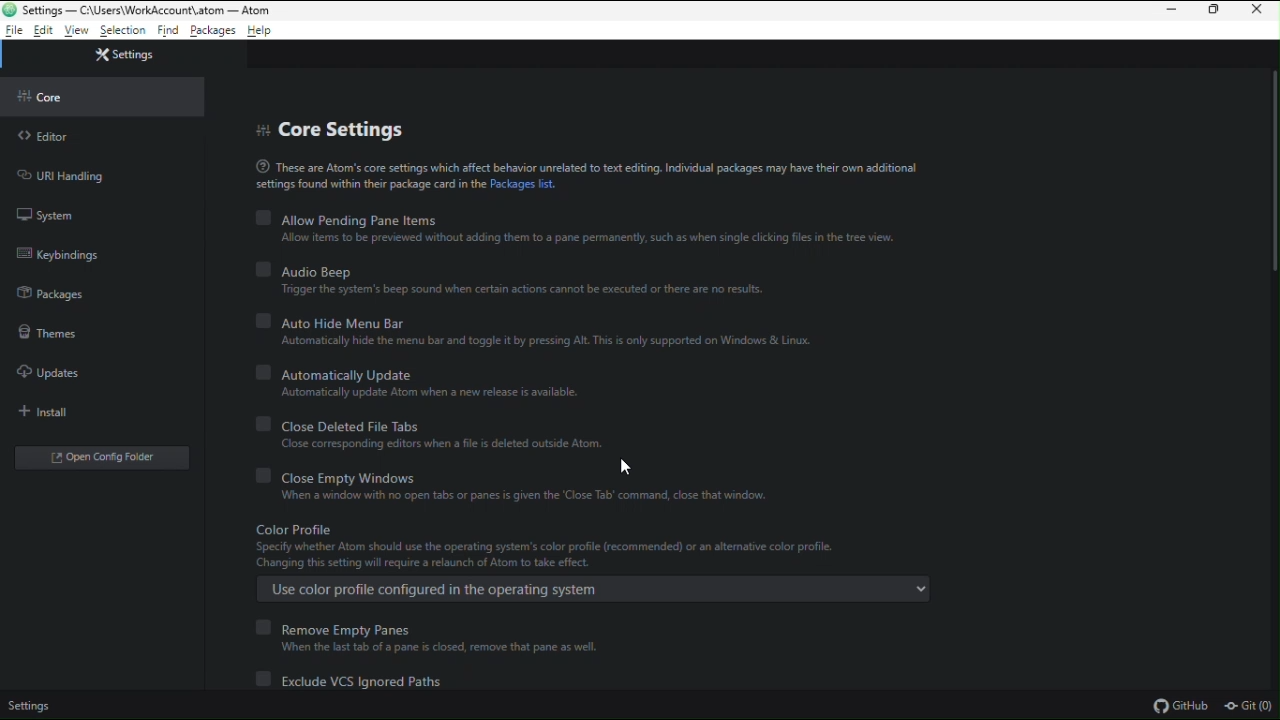 The image size is (1280, 720). What do you see at coordinates (46, 217) in the screenshot?
I see `Systems` at bounding box center [46, 217].